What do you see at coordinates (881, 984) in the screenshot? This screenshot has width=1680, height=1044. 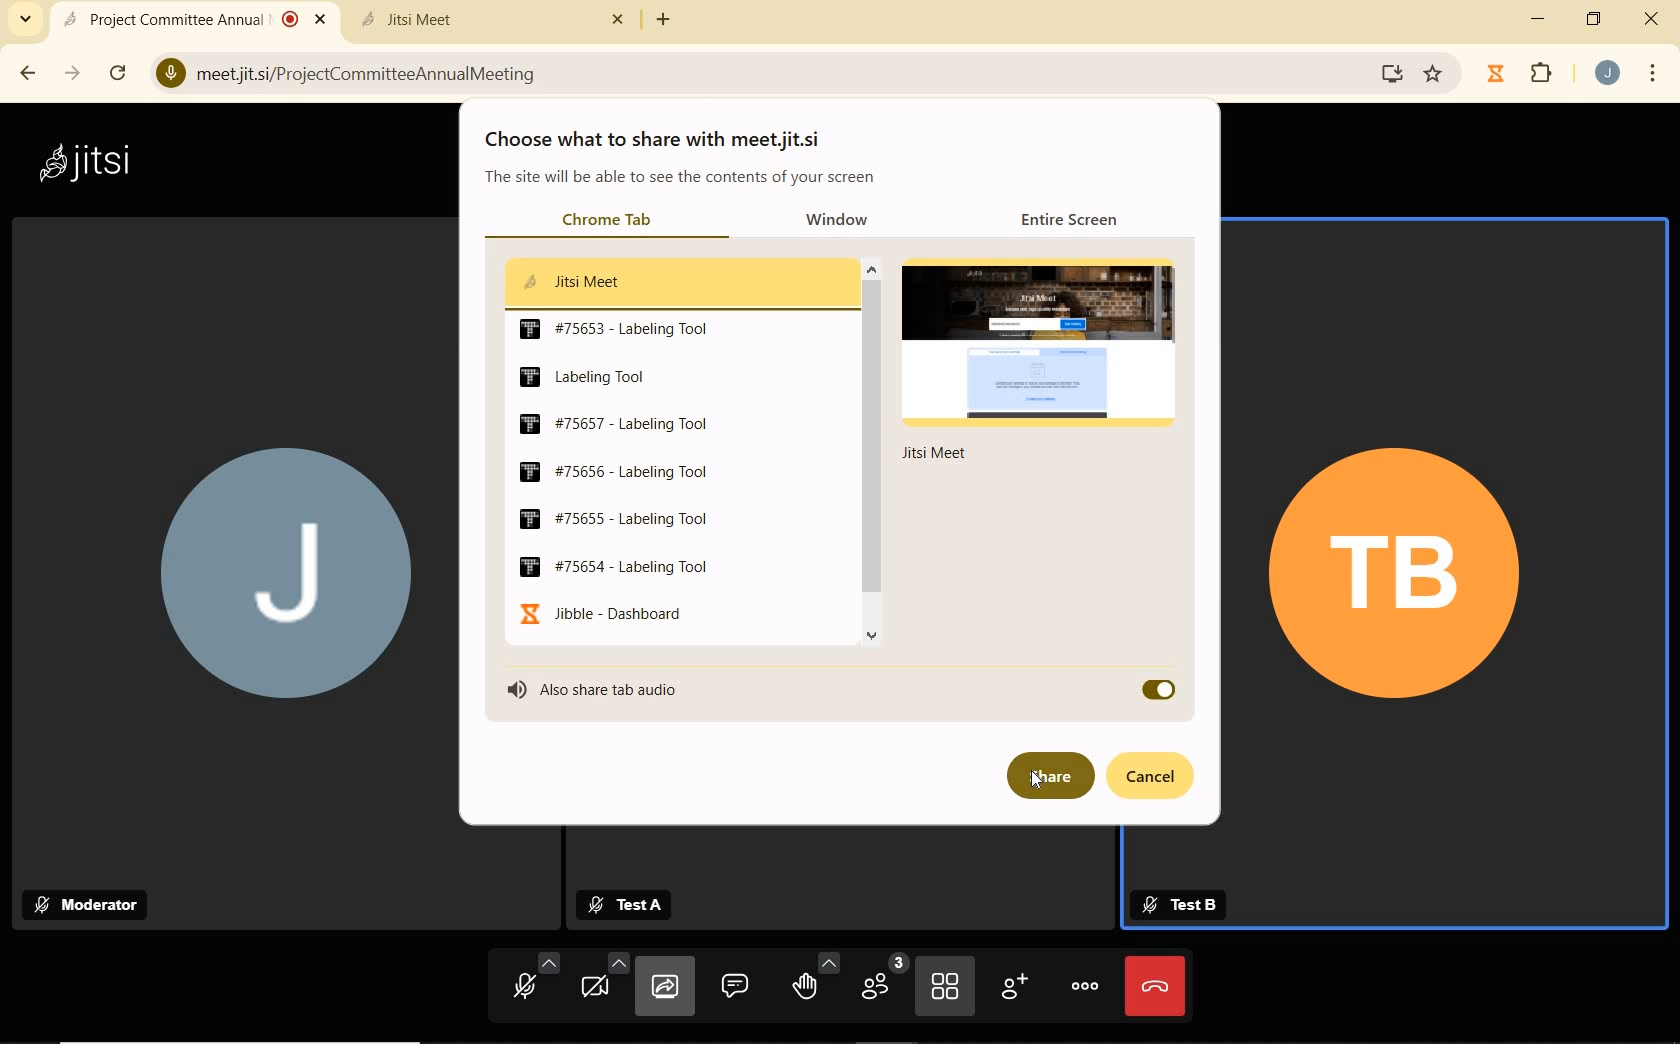 I see `PARTICIPANTS` at bounding box center [881, 984].